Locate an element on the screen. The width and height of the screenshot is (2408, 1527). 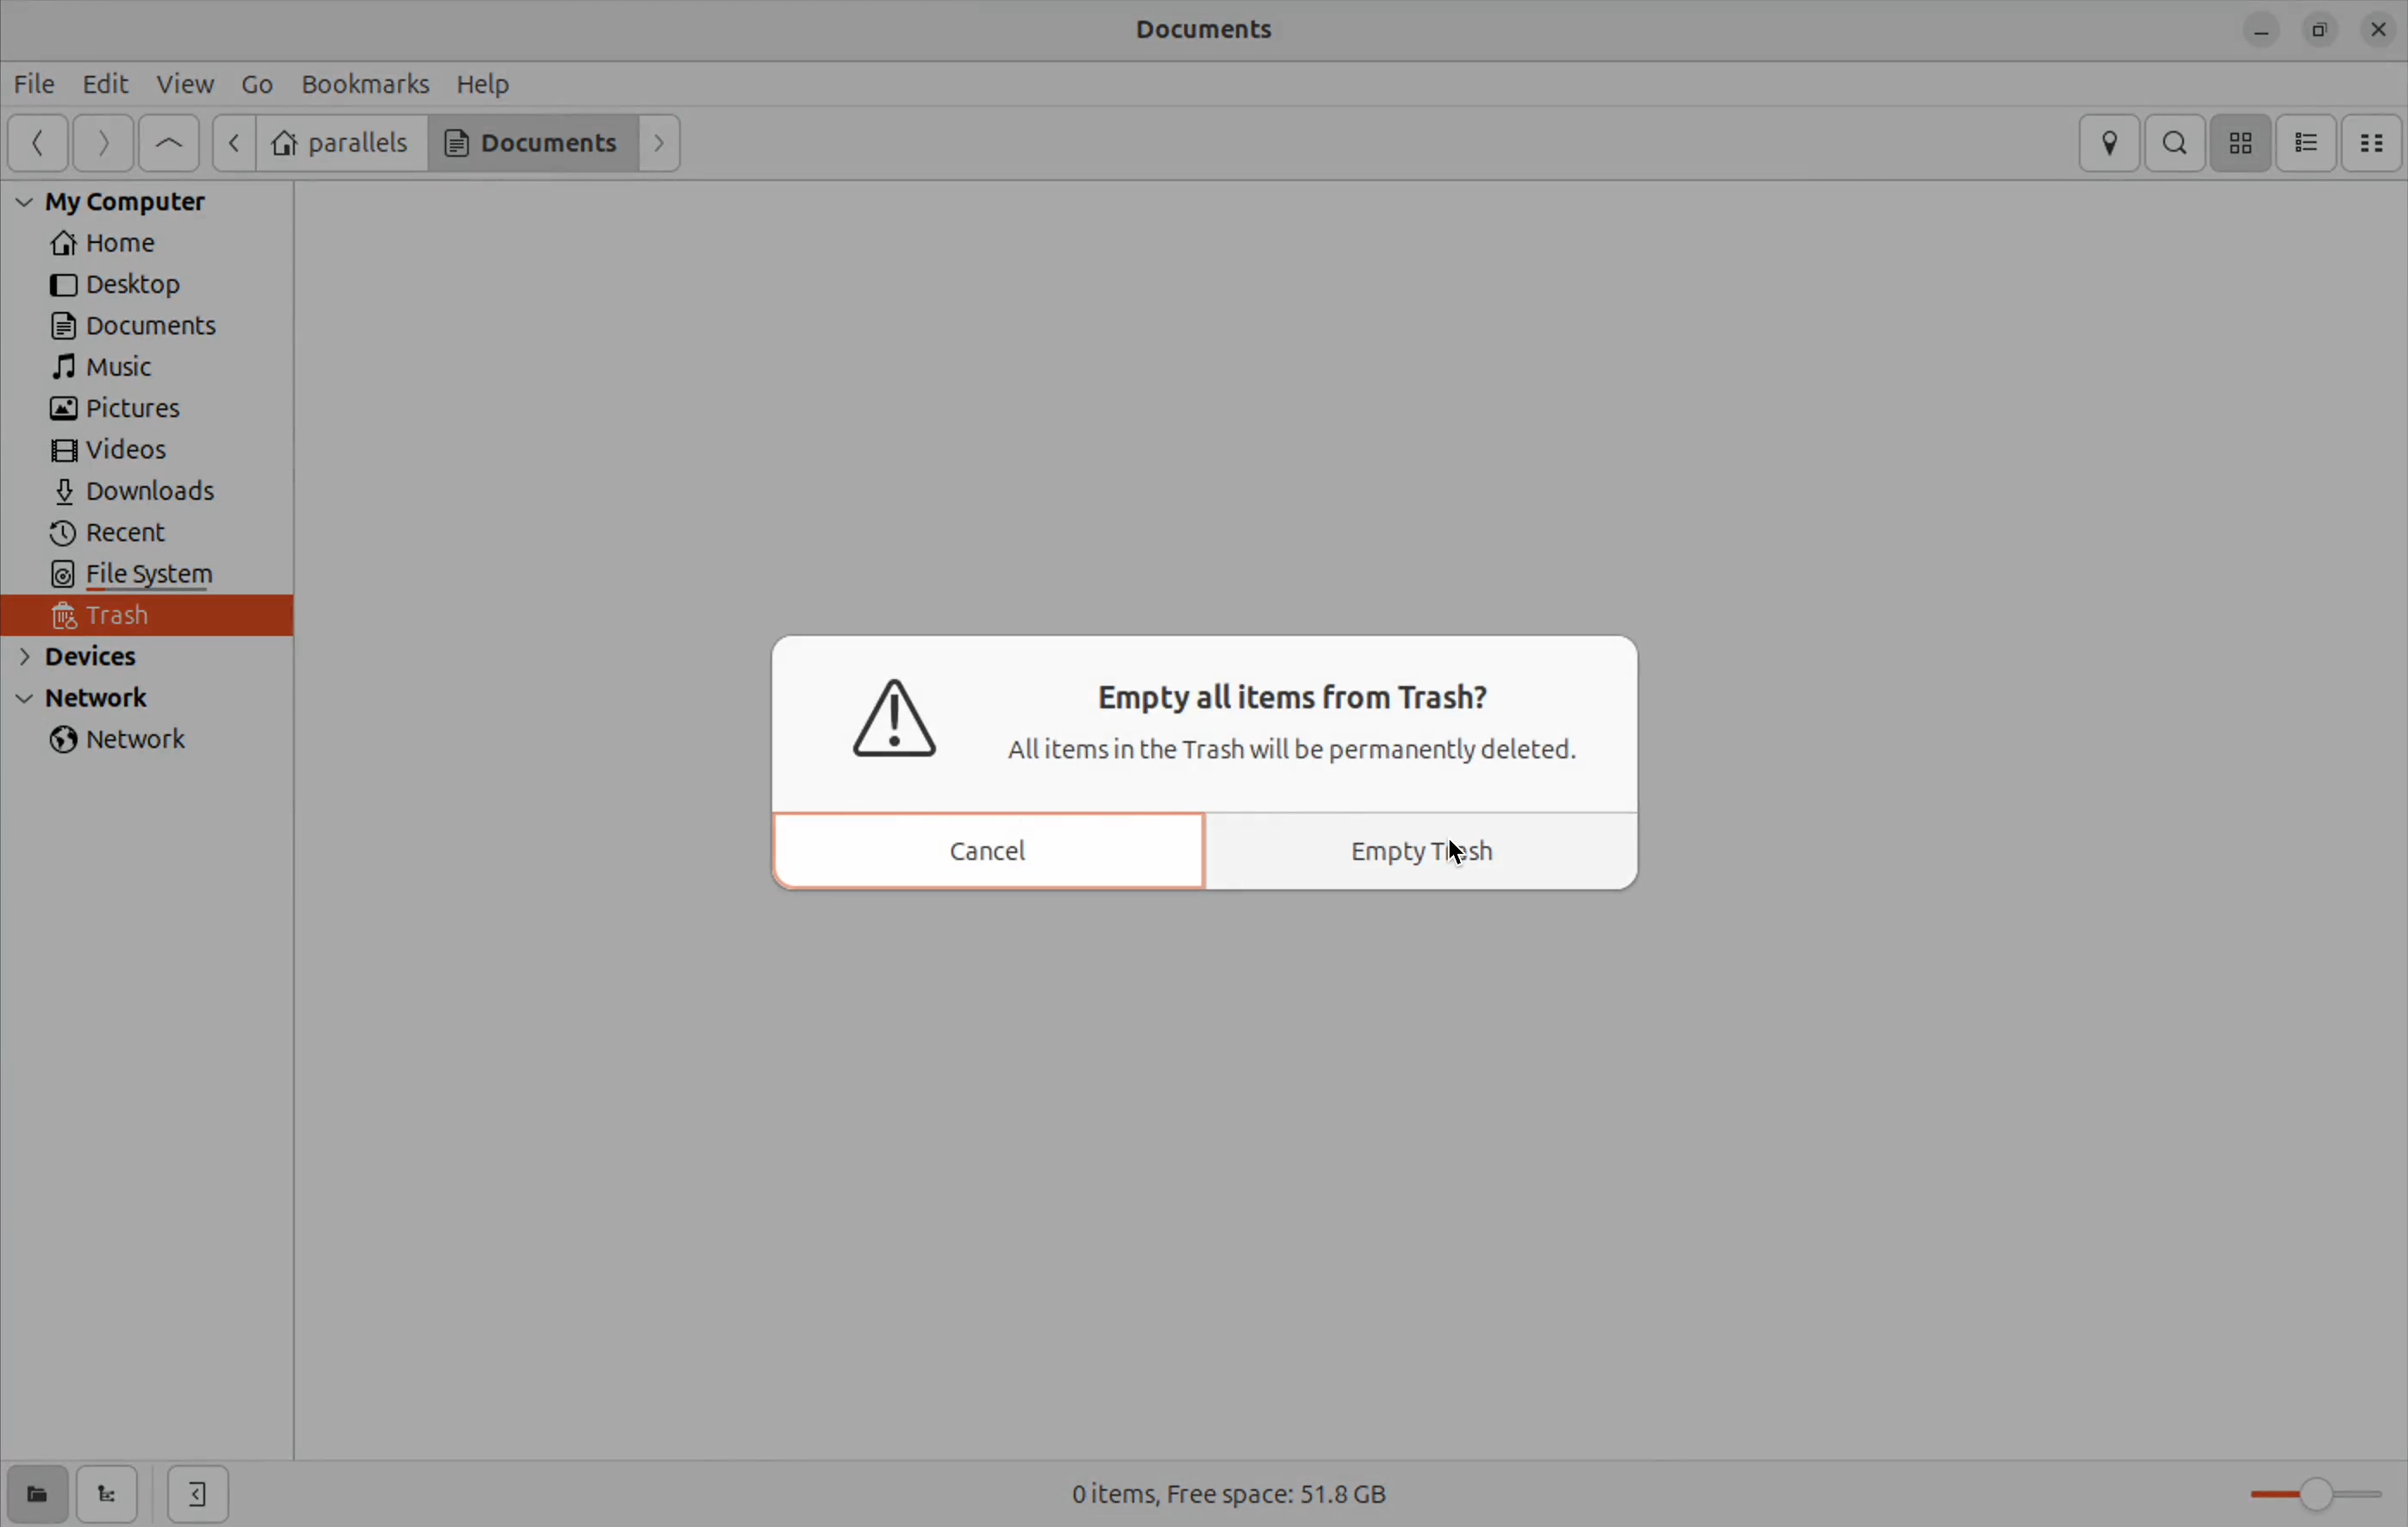
show tree view is located at coordinates (106, 1494).